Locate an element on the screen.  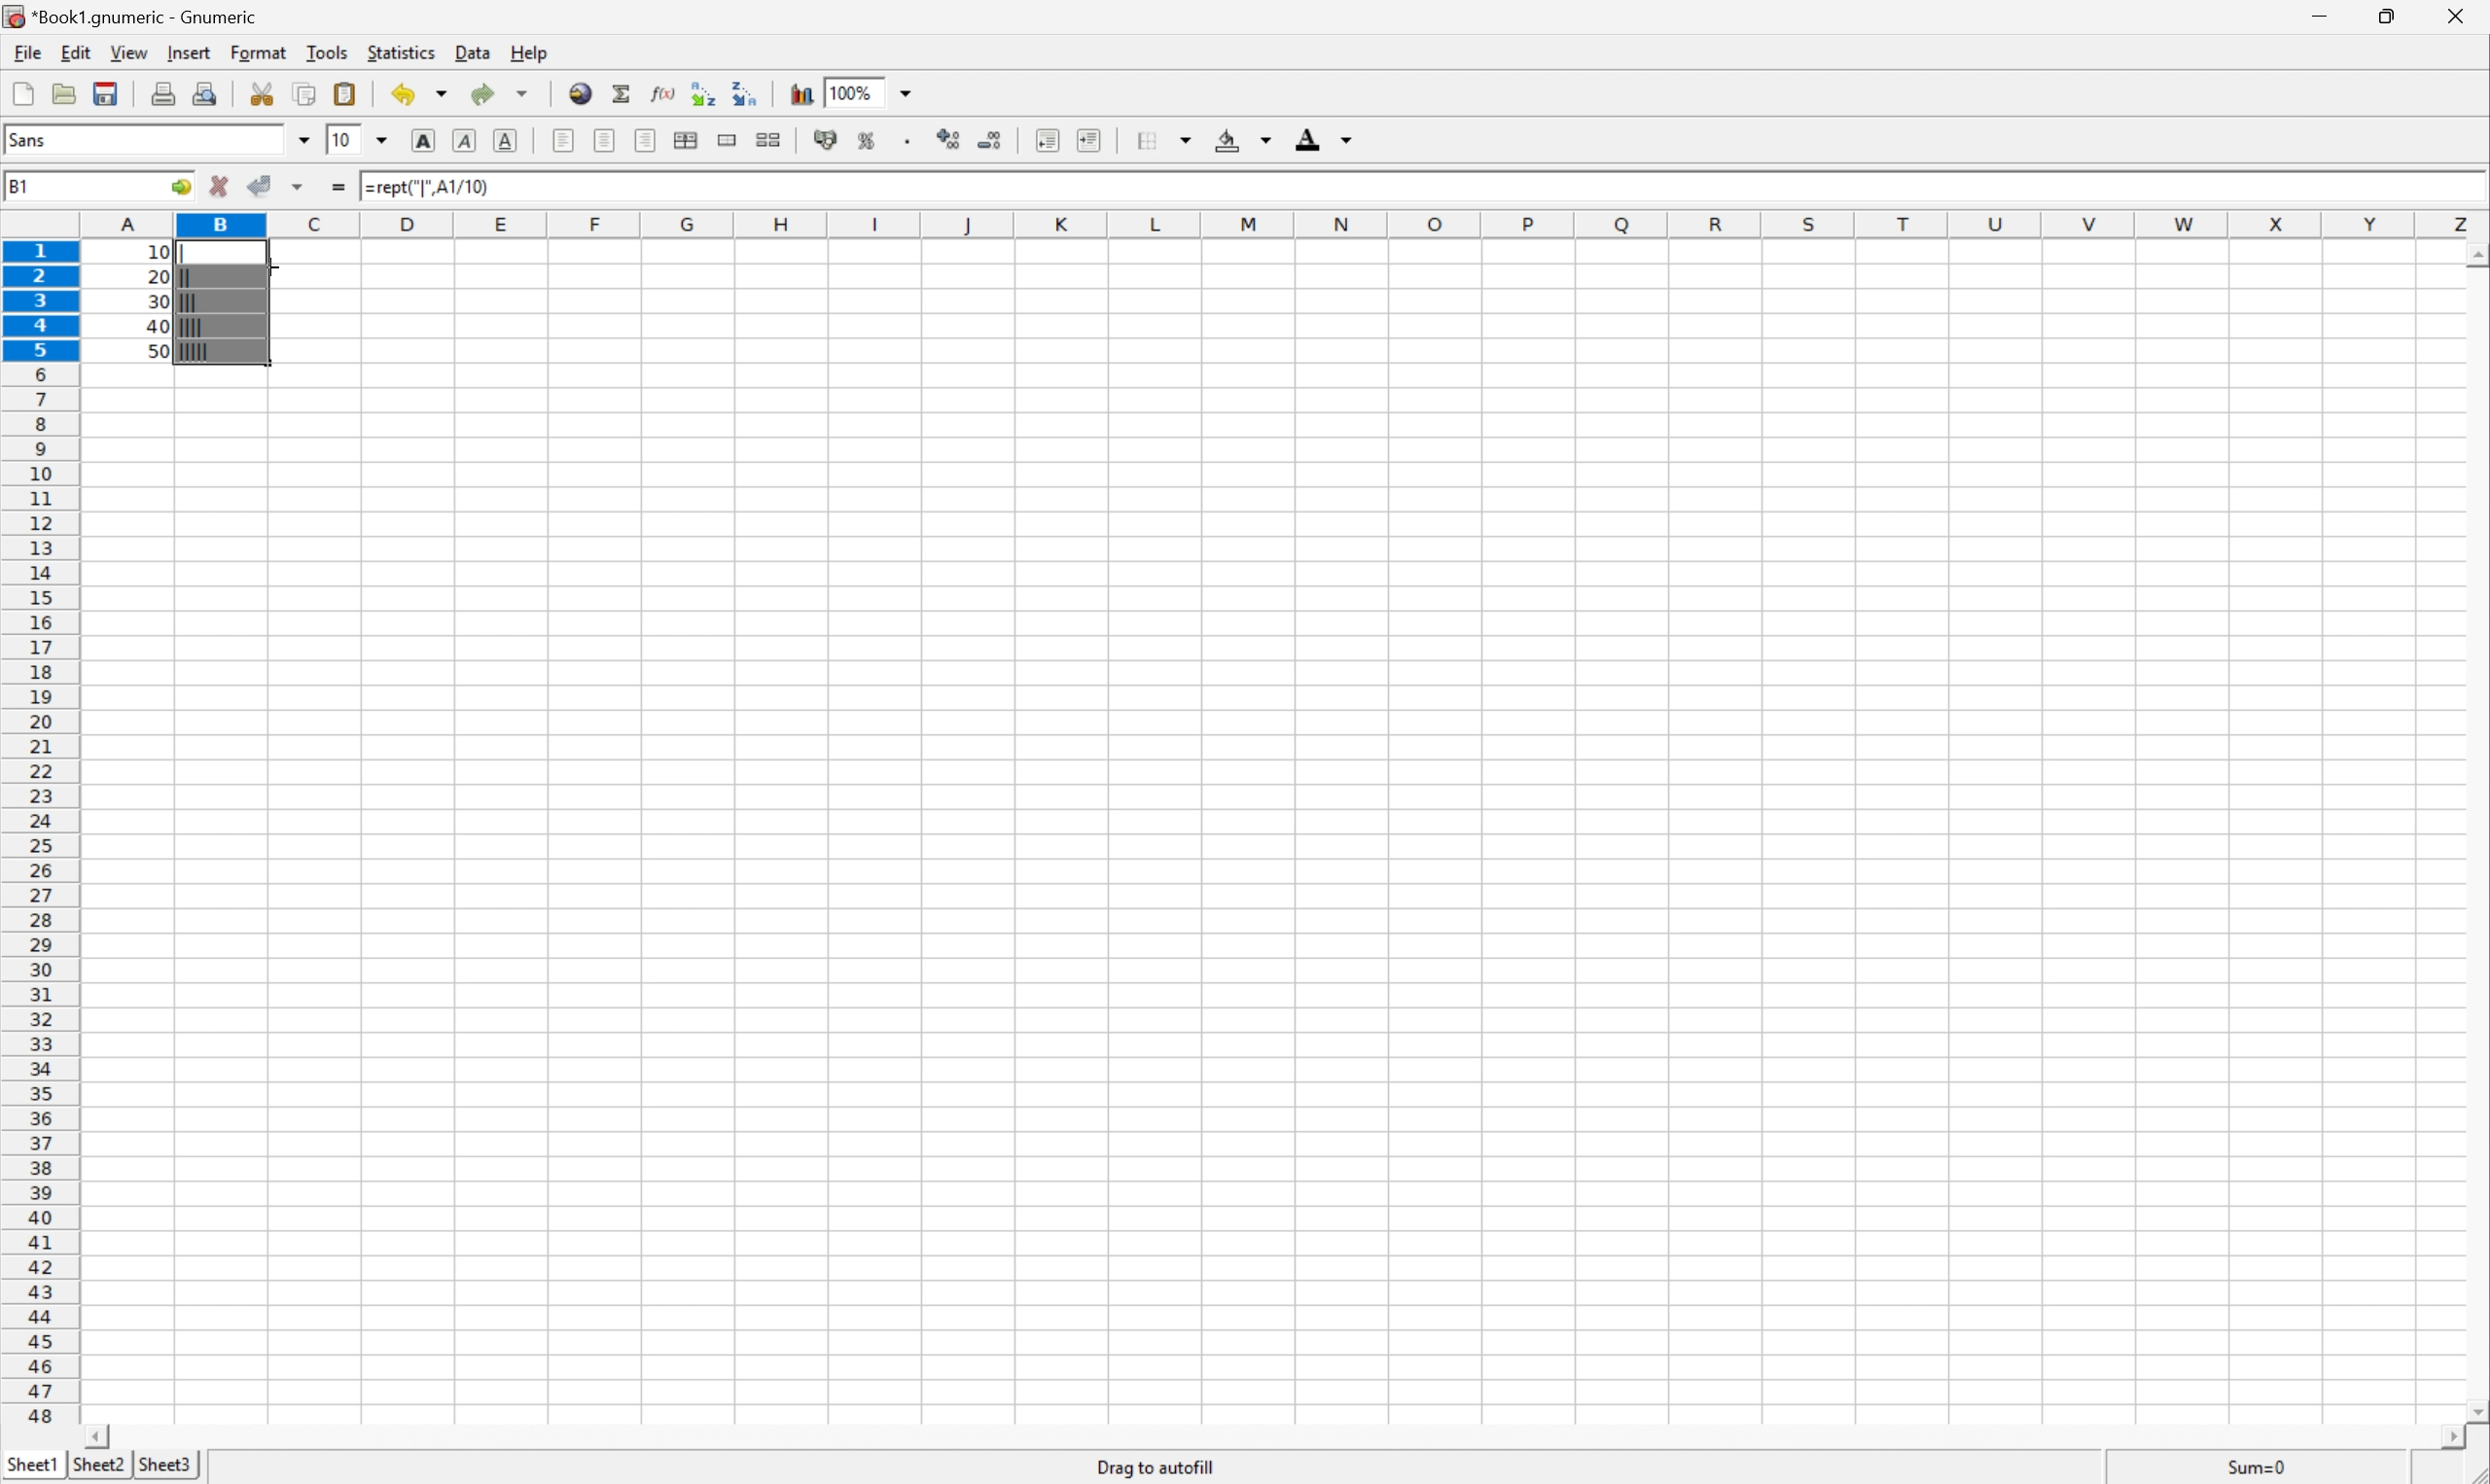
Sort the selected region in ascending order based on the first column selected is located at coordinates (704, 92).